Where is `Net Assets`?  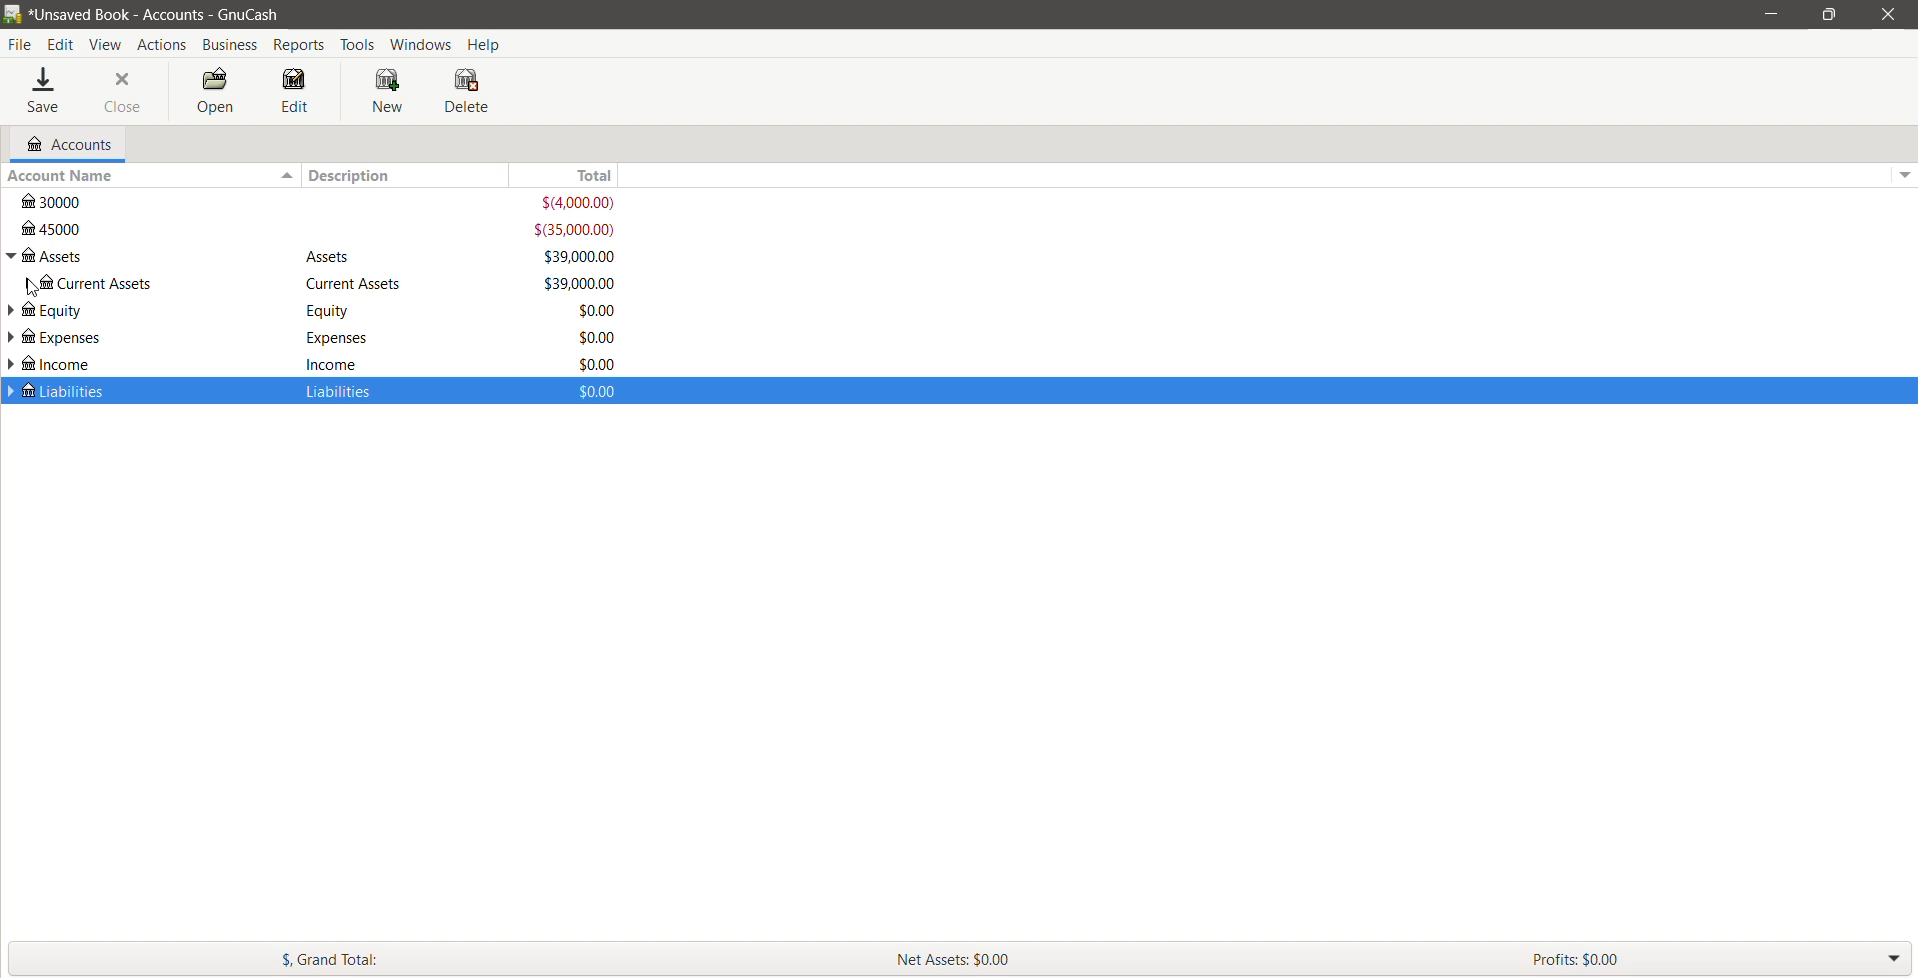 Net Assets is located at coordinates (1173, 960).